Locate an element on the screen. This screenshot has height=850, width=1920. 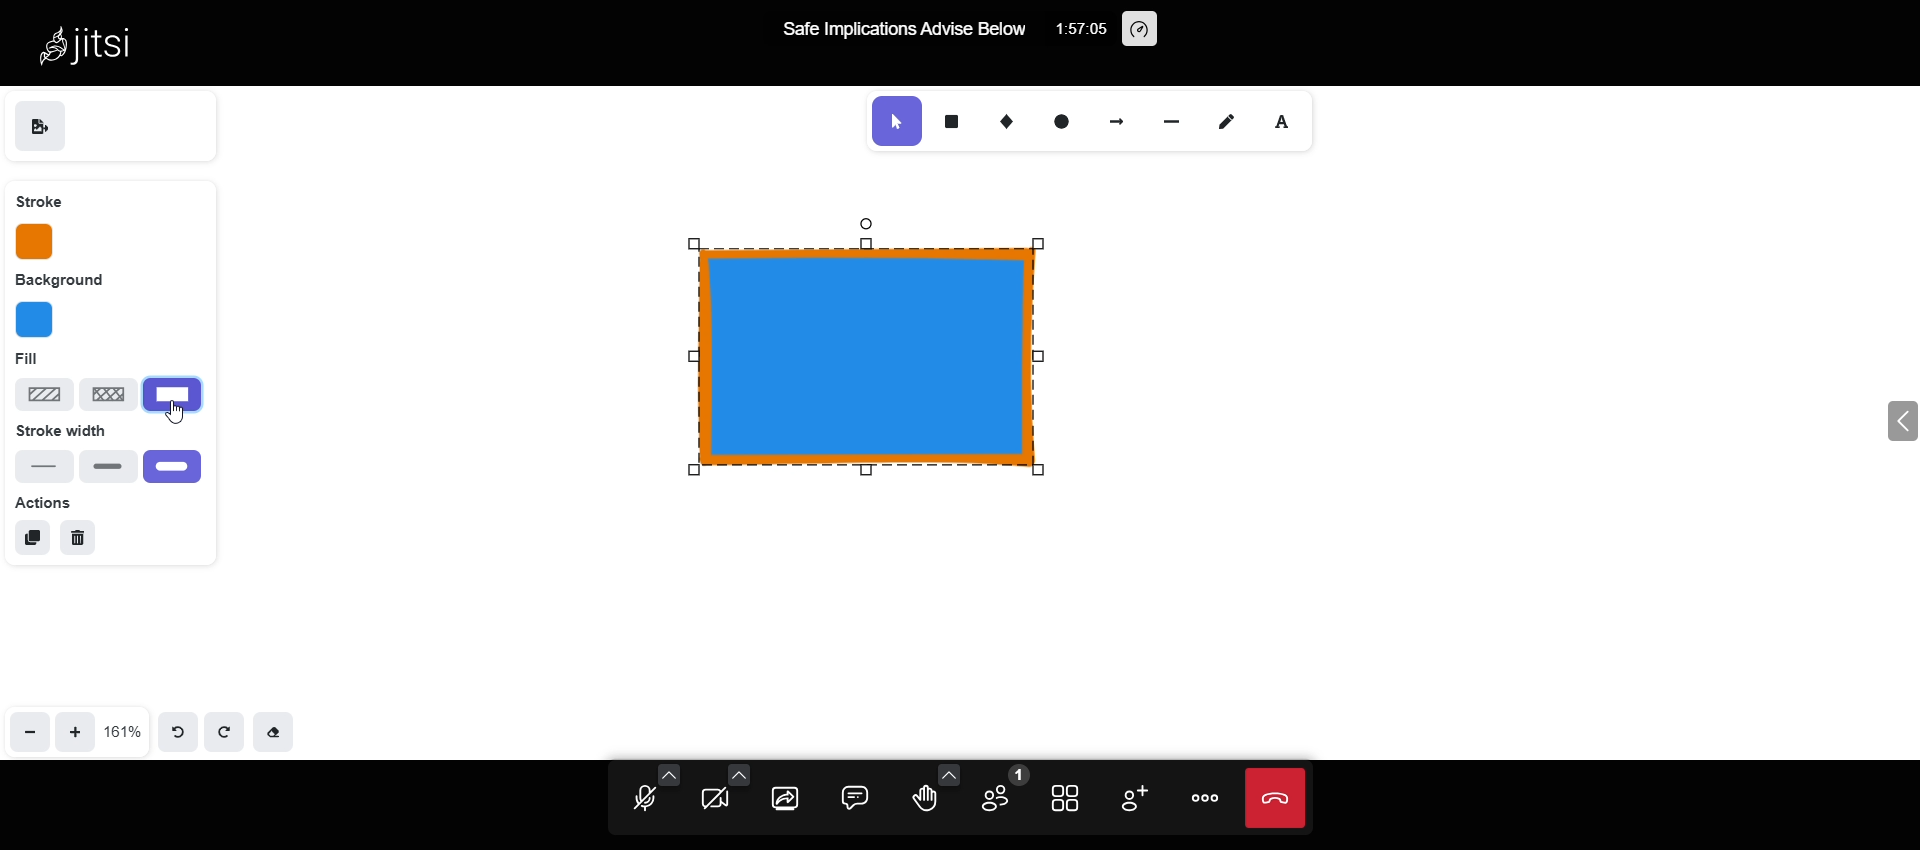
font is located at coordinates (1284, 121).